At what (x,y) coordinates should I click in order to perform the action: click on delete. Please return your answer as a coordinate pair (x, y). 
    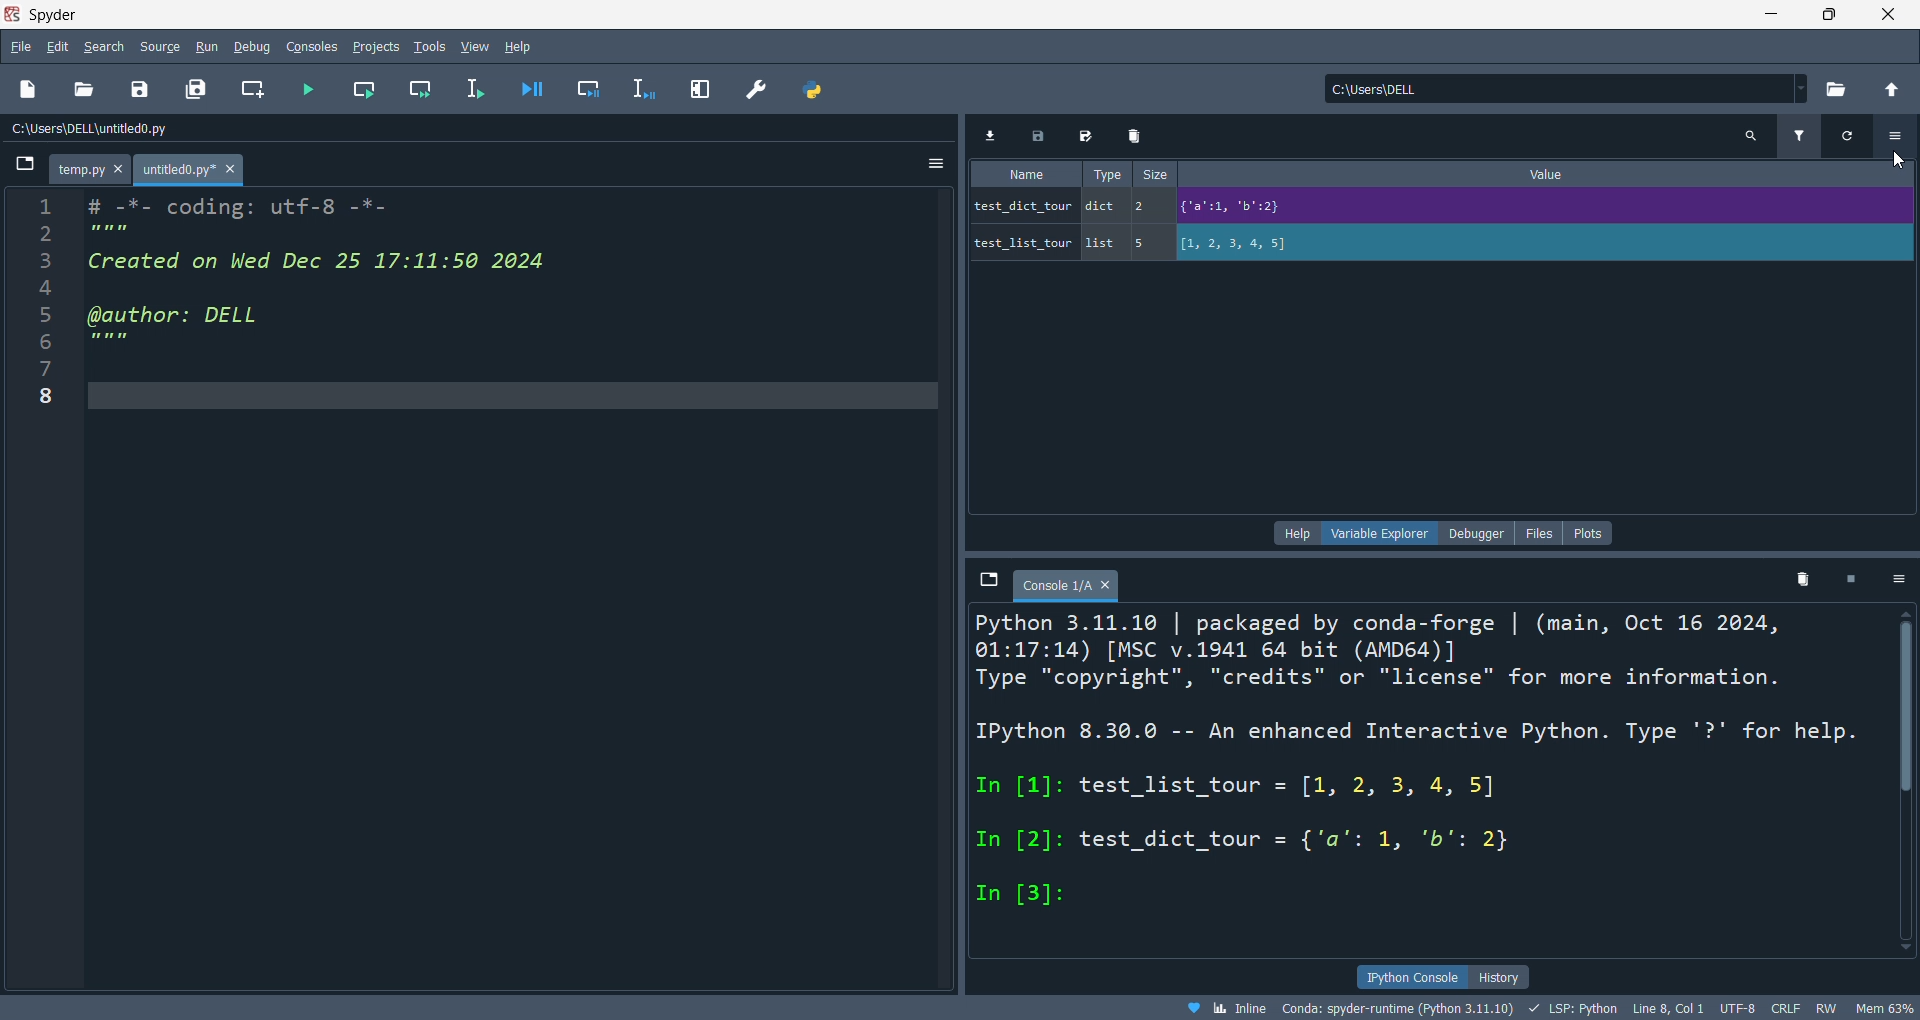
    Looking at the image, I should click on (1132, 138).